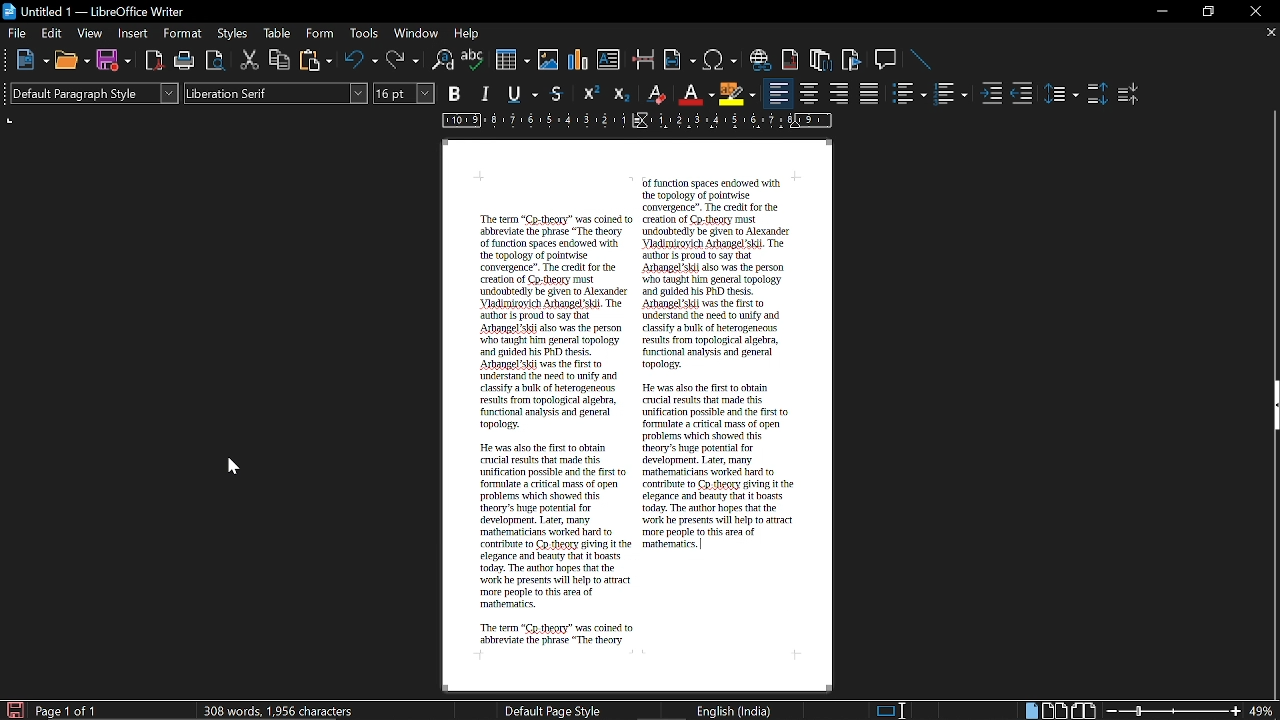 This screenshot has width=1280, height=720. What do you see at coordinates (186, 33) in the screenshot?
I see `Format` at bounding box center [186, 33].